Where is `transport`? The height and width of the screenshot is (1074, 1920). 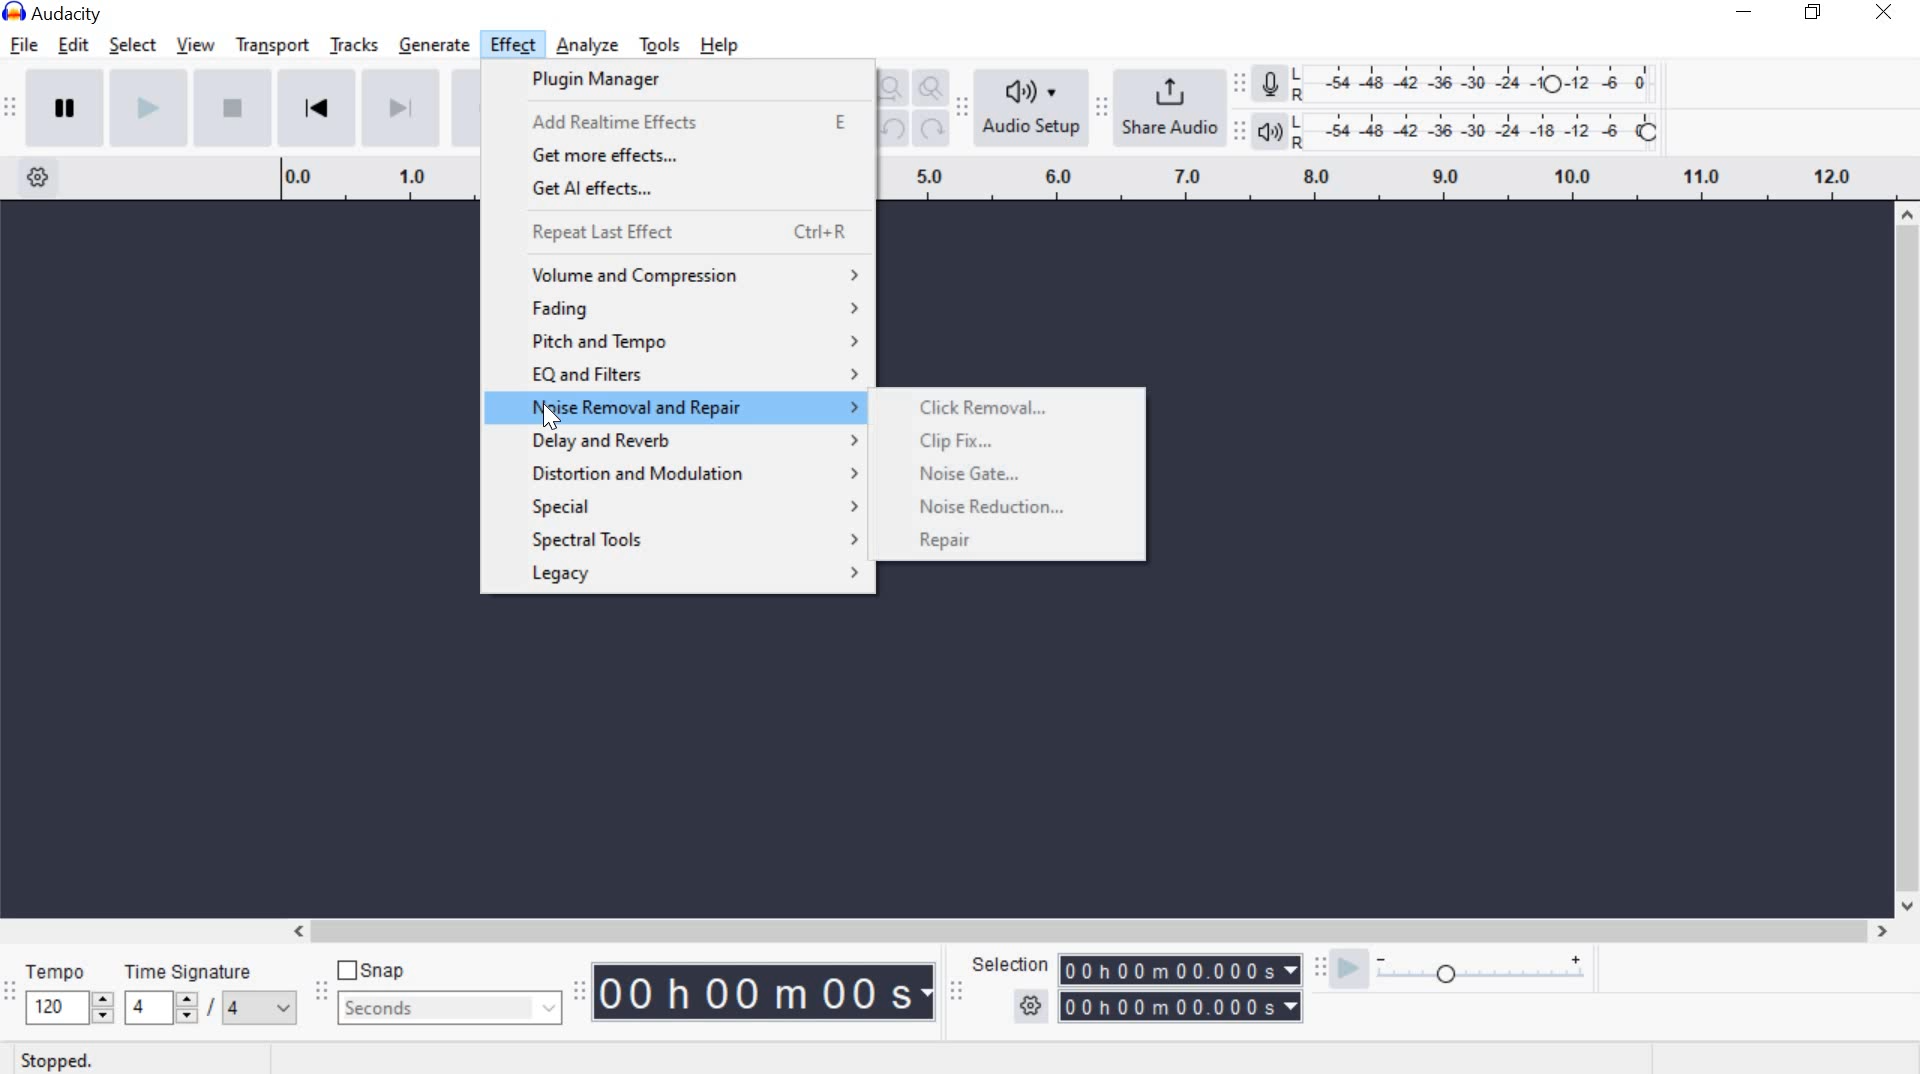 transport is located at coordinates (275, 48).